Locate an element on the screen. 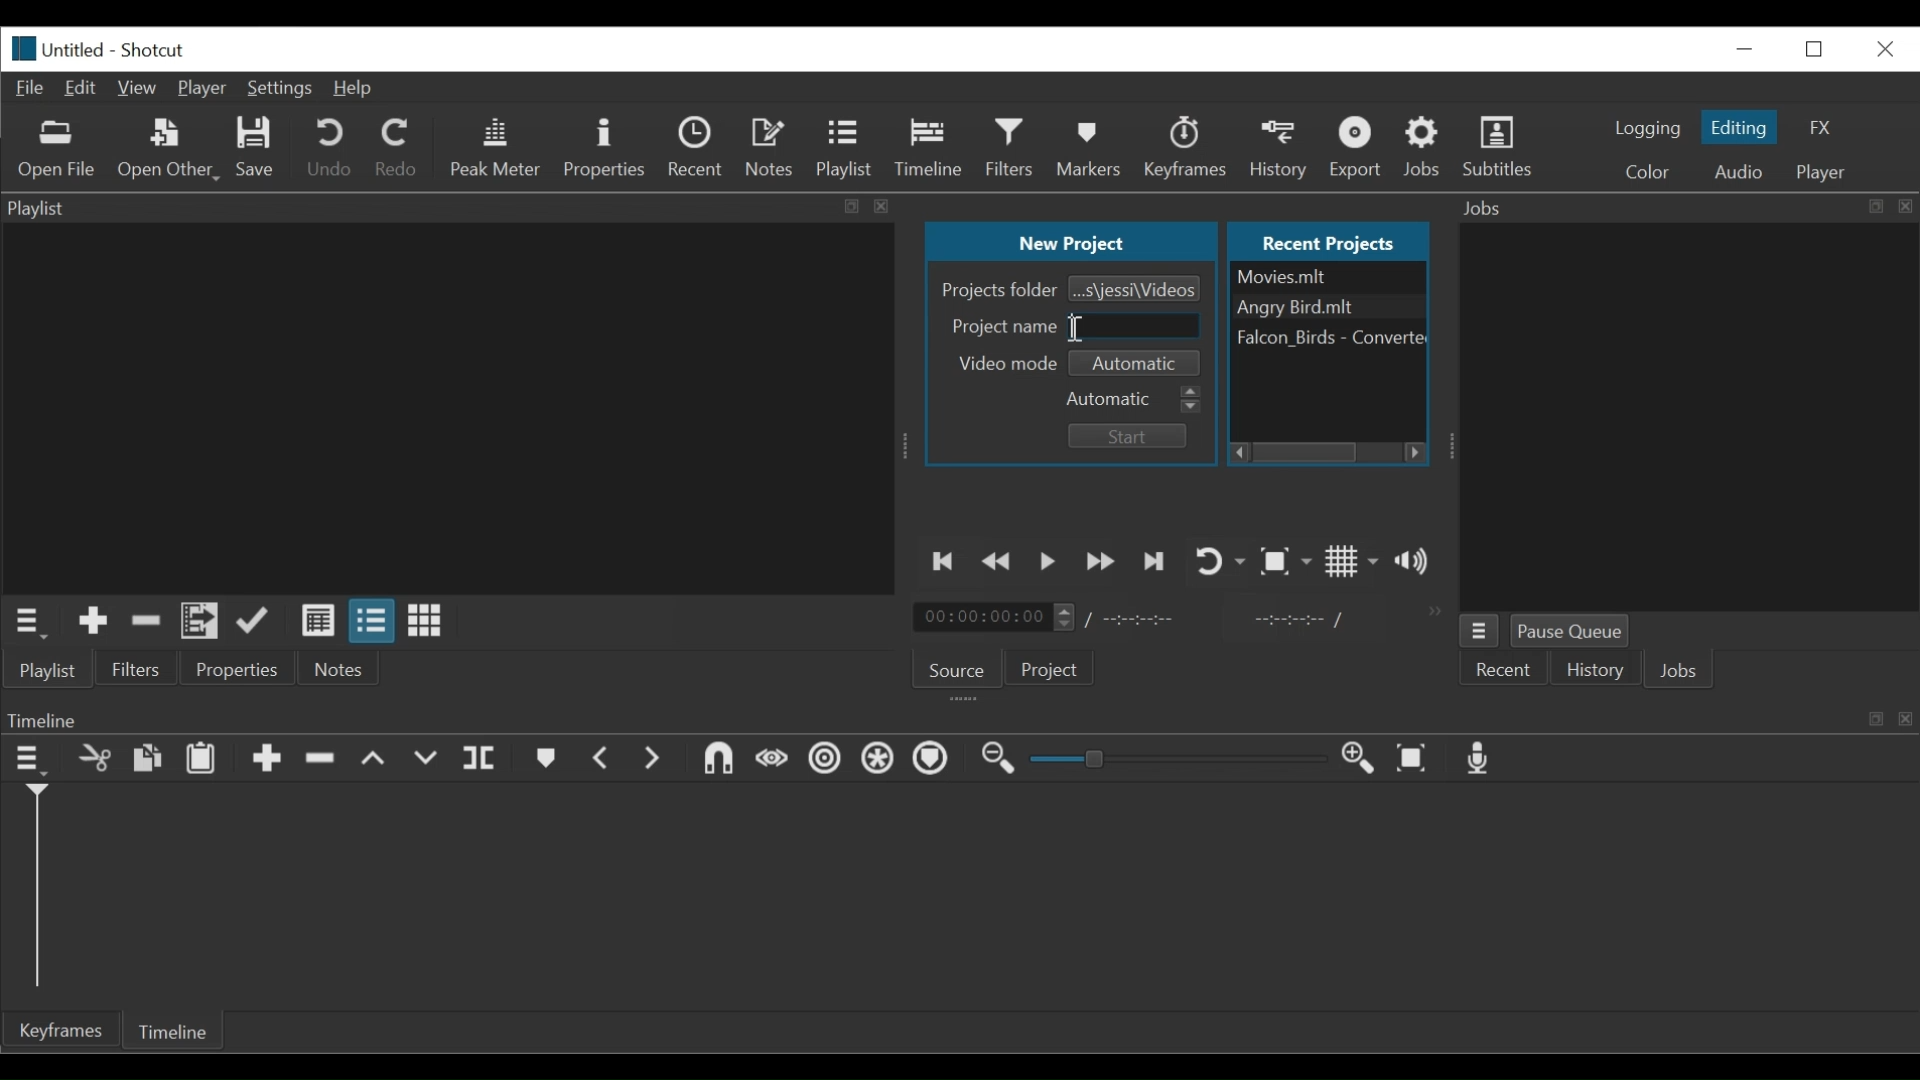 The width and height of the screenshot is (1920, 1080). Filters is located at coordinates (1011, 149).